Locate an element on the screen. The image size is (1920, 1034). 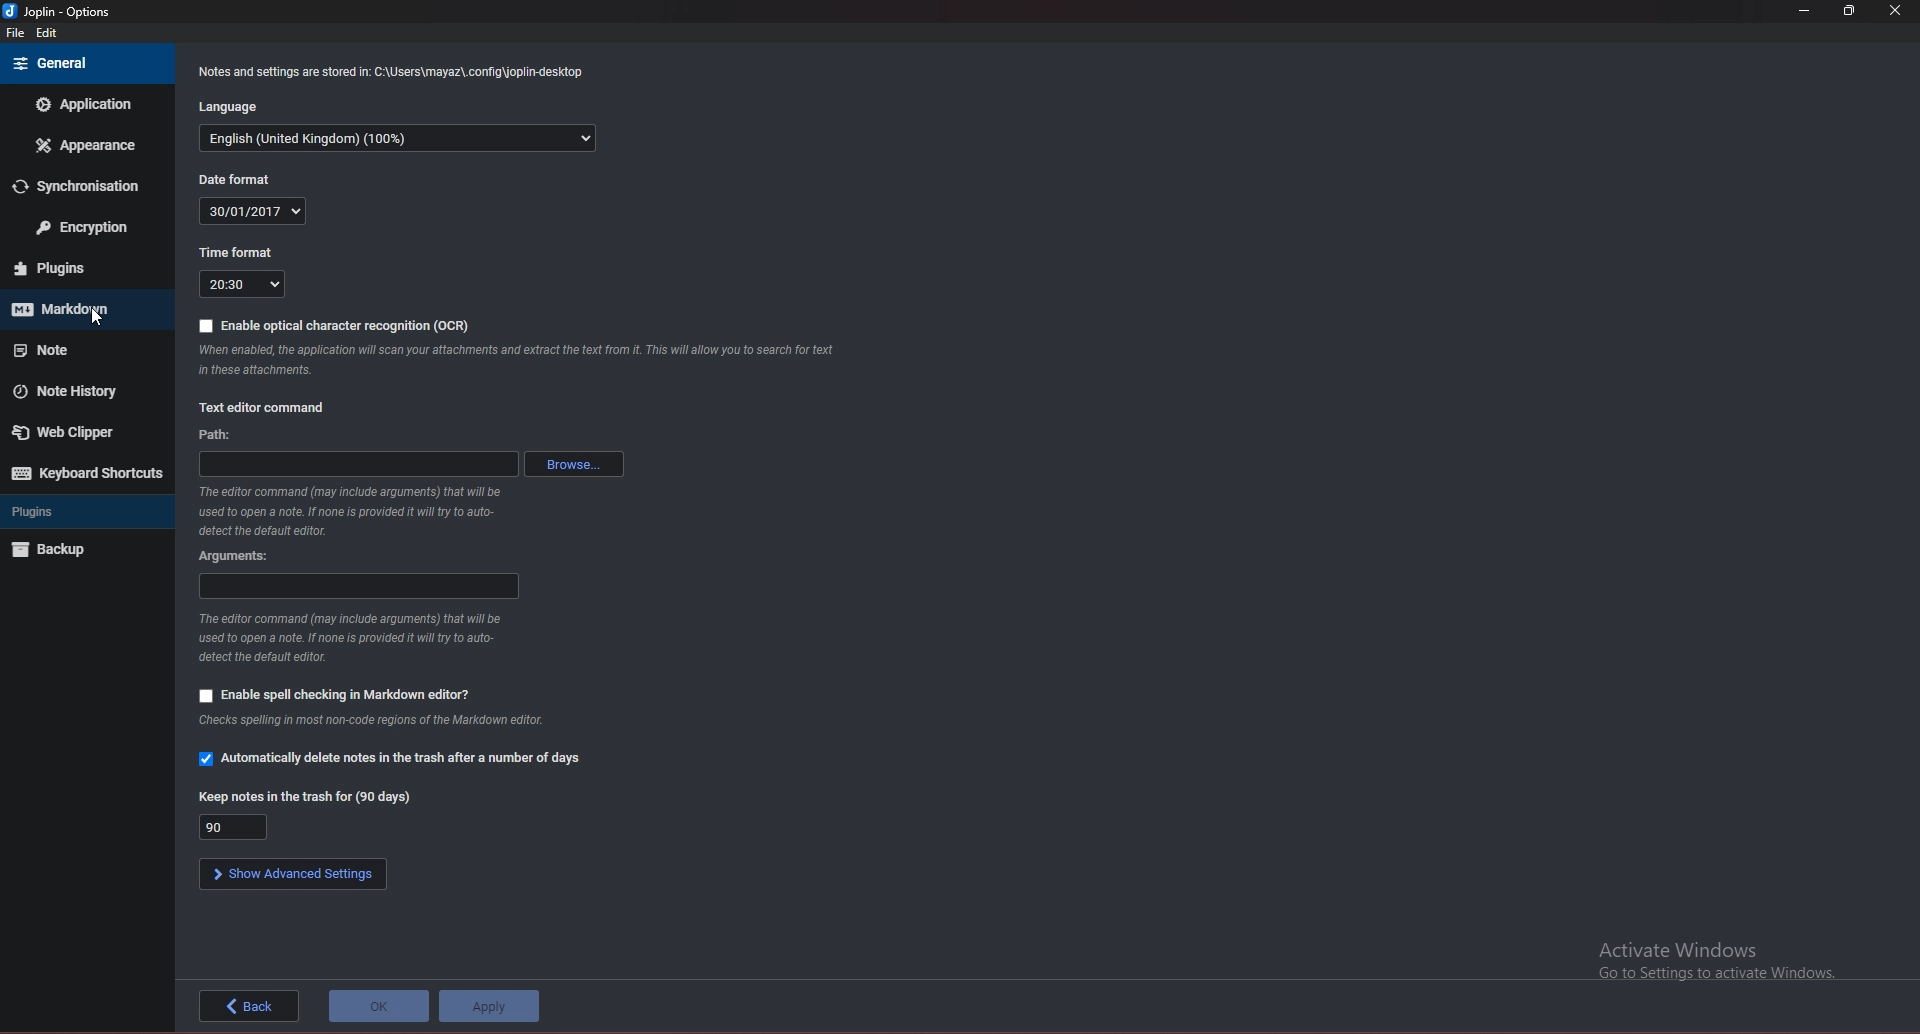
info is located at coordinates (401, 72).